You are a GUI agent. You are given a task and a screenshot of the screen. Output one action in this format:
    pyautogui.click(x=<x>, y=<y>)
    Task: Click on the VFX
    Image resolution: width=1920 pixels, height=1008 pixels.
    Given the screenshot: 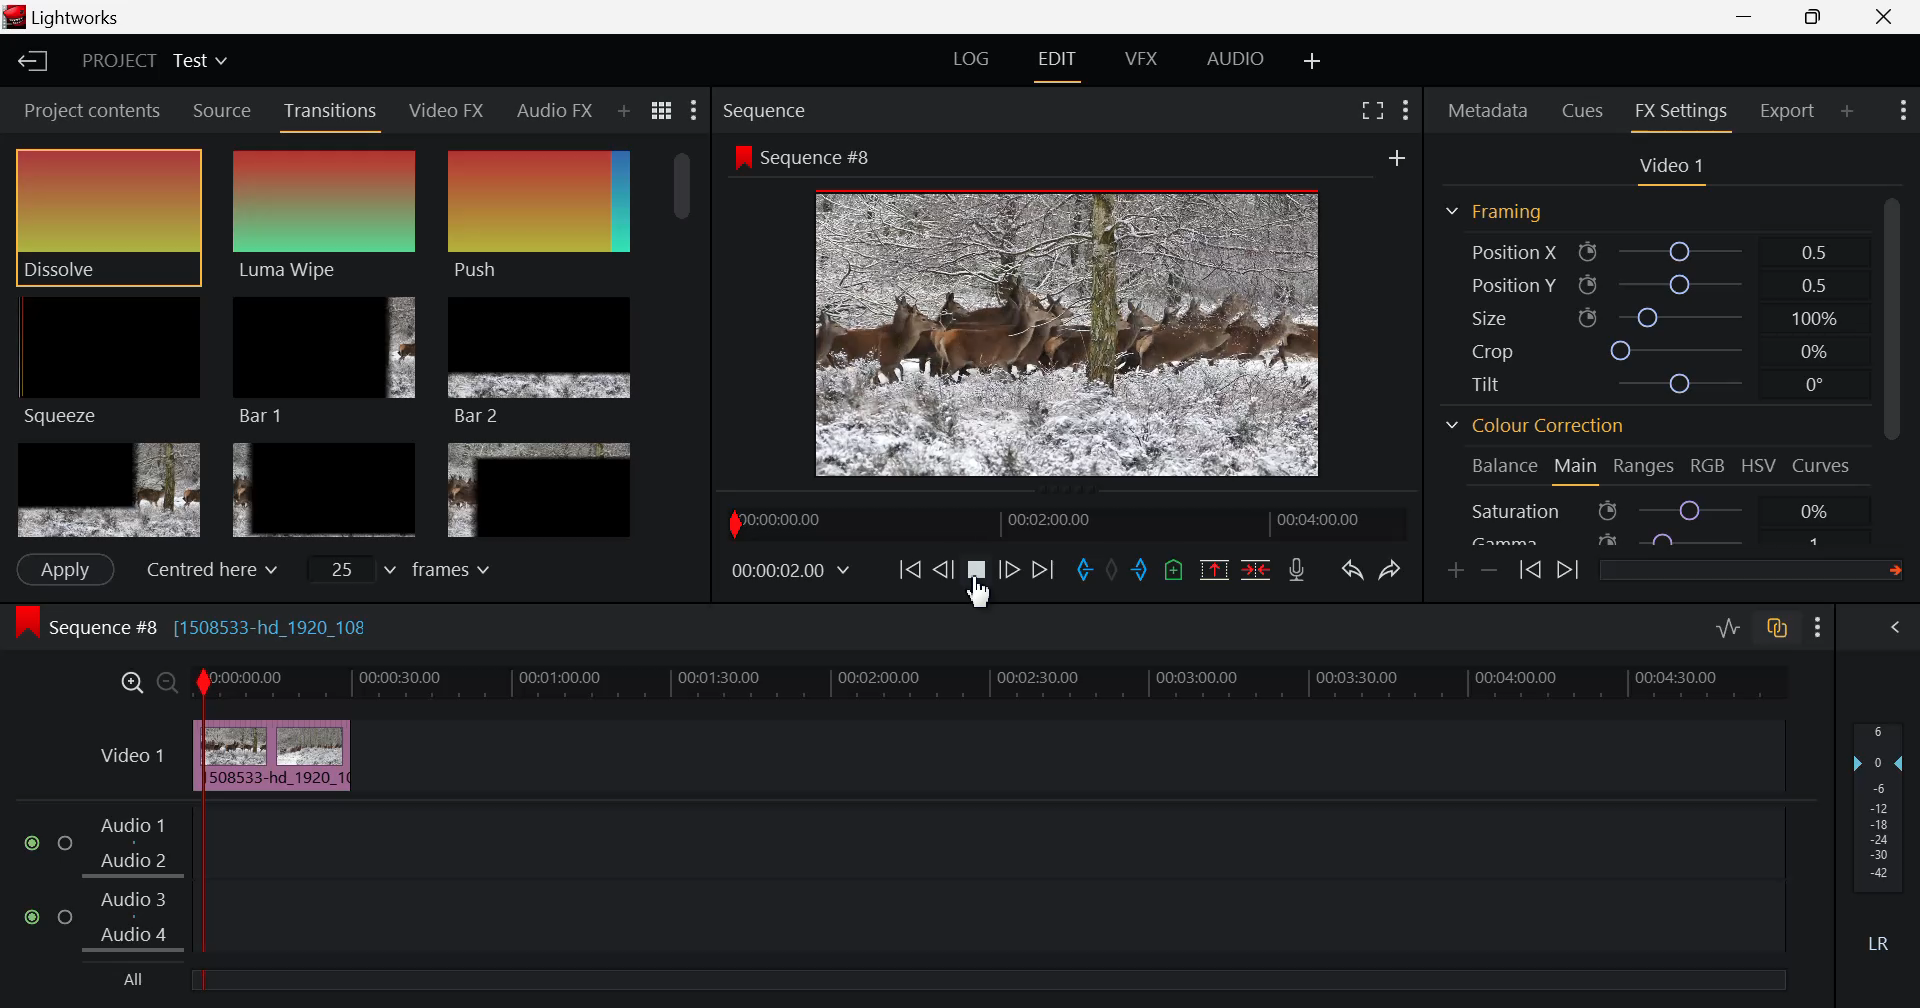 What is the action you would take?
    pyautogui.click(x=1142, y=59)
    